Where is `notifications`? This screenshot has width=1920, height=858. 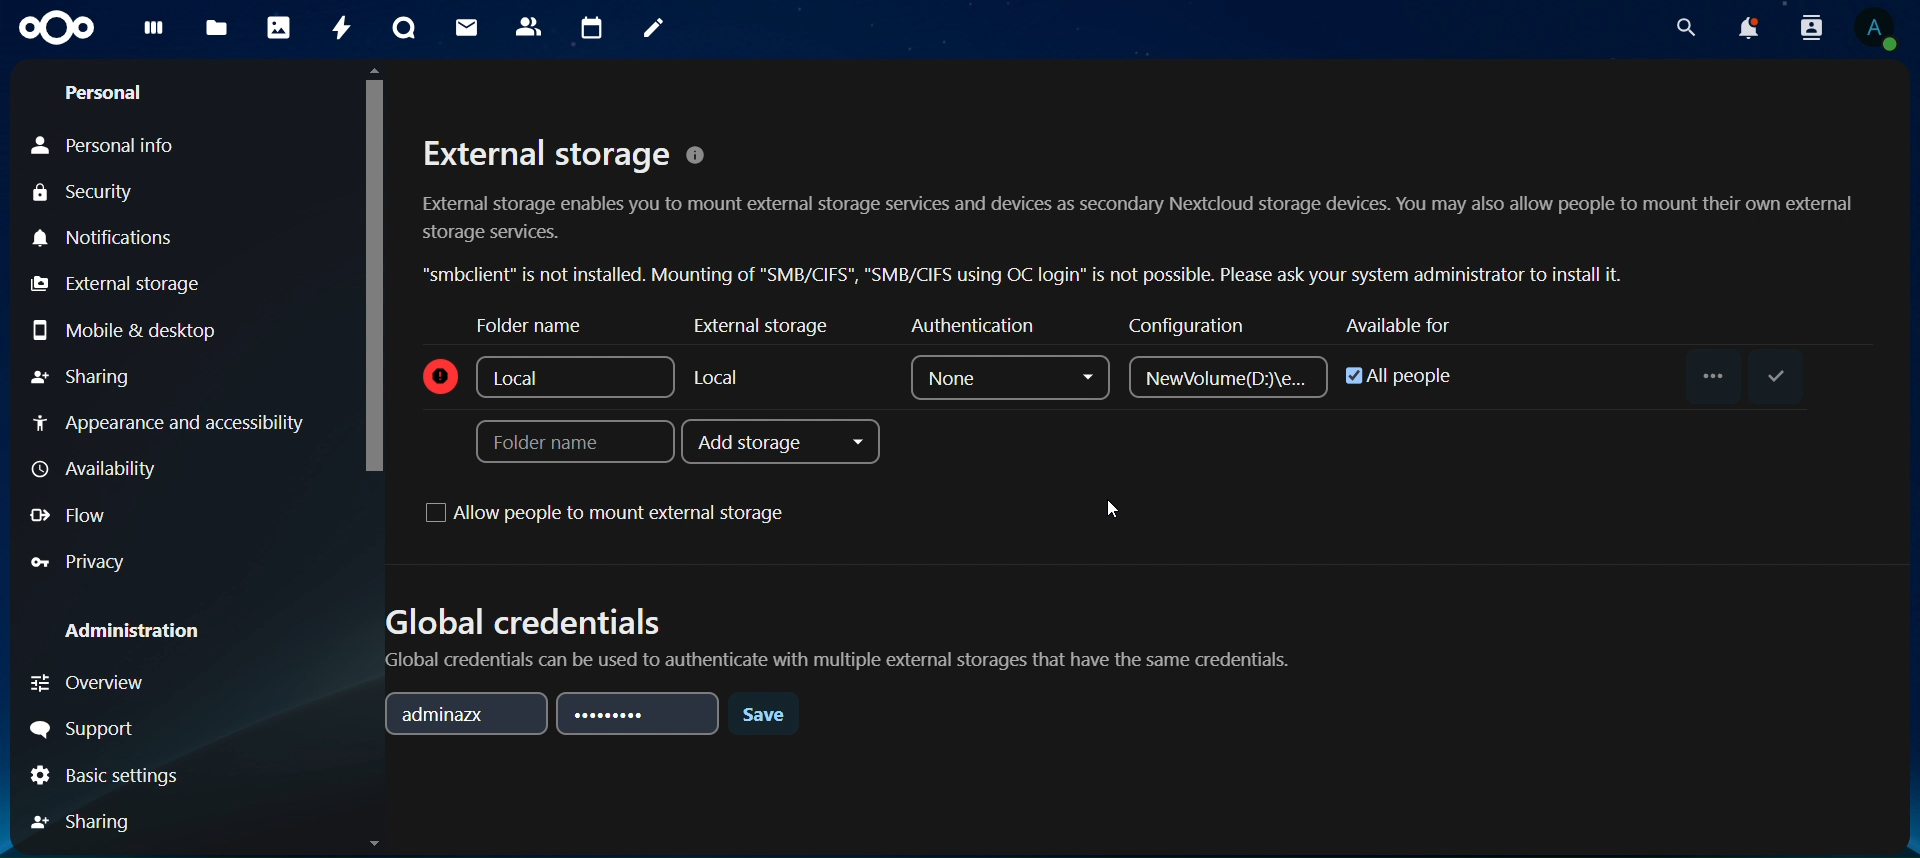 notifications is located at coordinates (103, 238).